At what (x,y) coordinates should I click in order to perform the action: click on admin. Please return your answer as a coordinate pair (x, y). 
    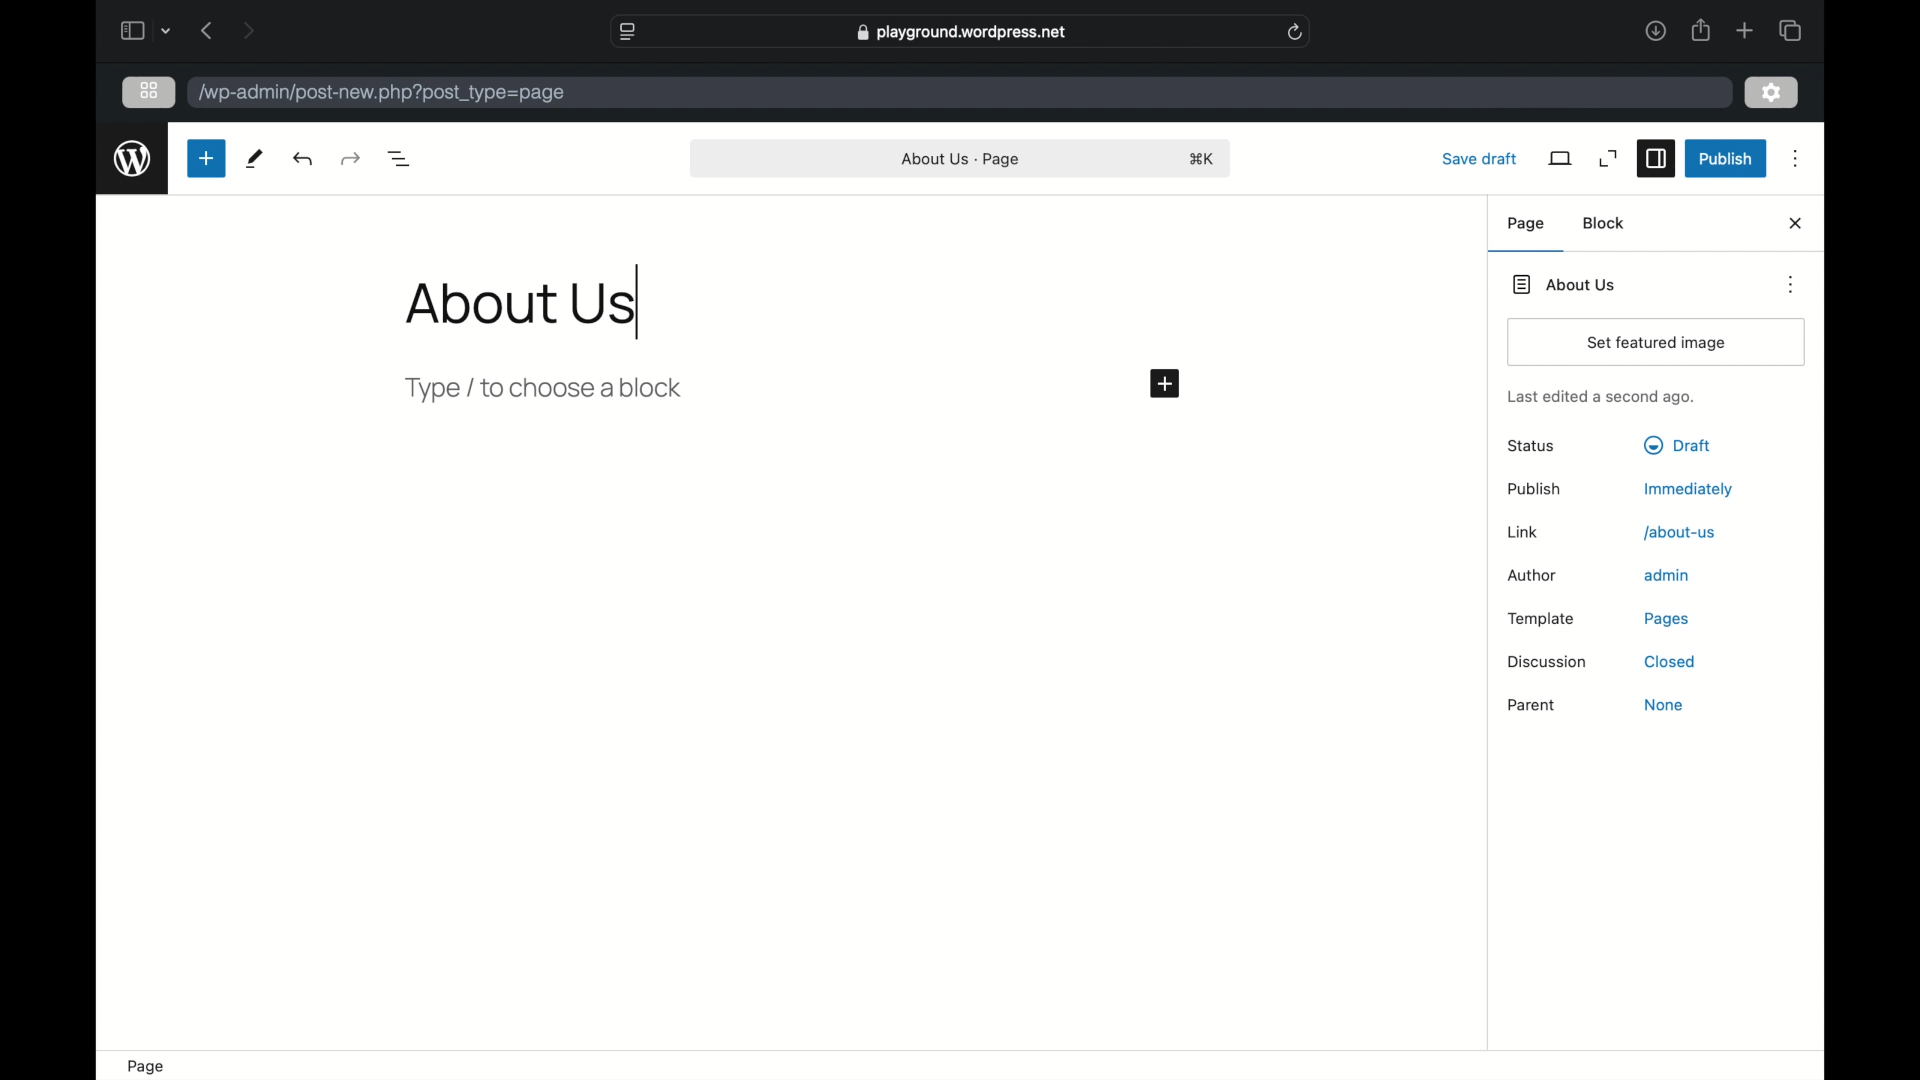
    Looking at the image, I should click on (1668, 575).